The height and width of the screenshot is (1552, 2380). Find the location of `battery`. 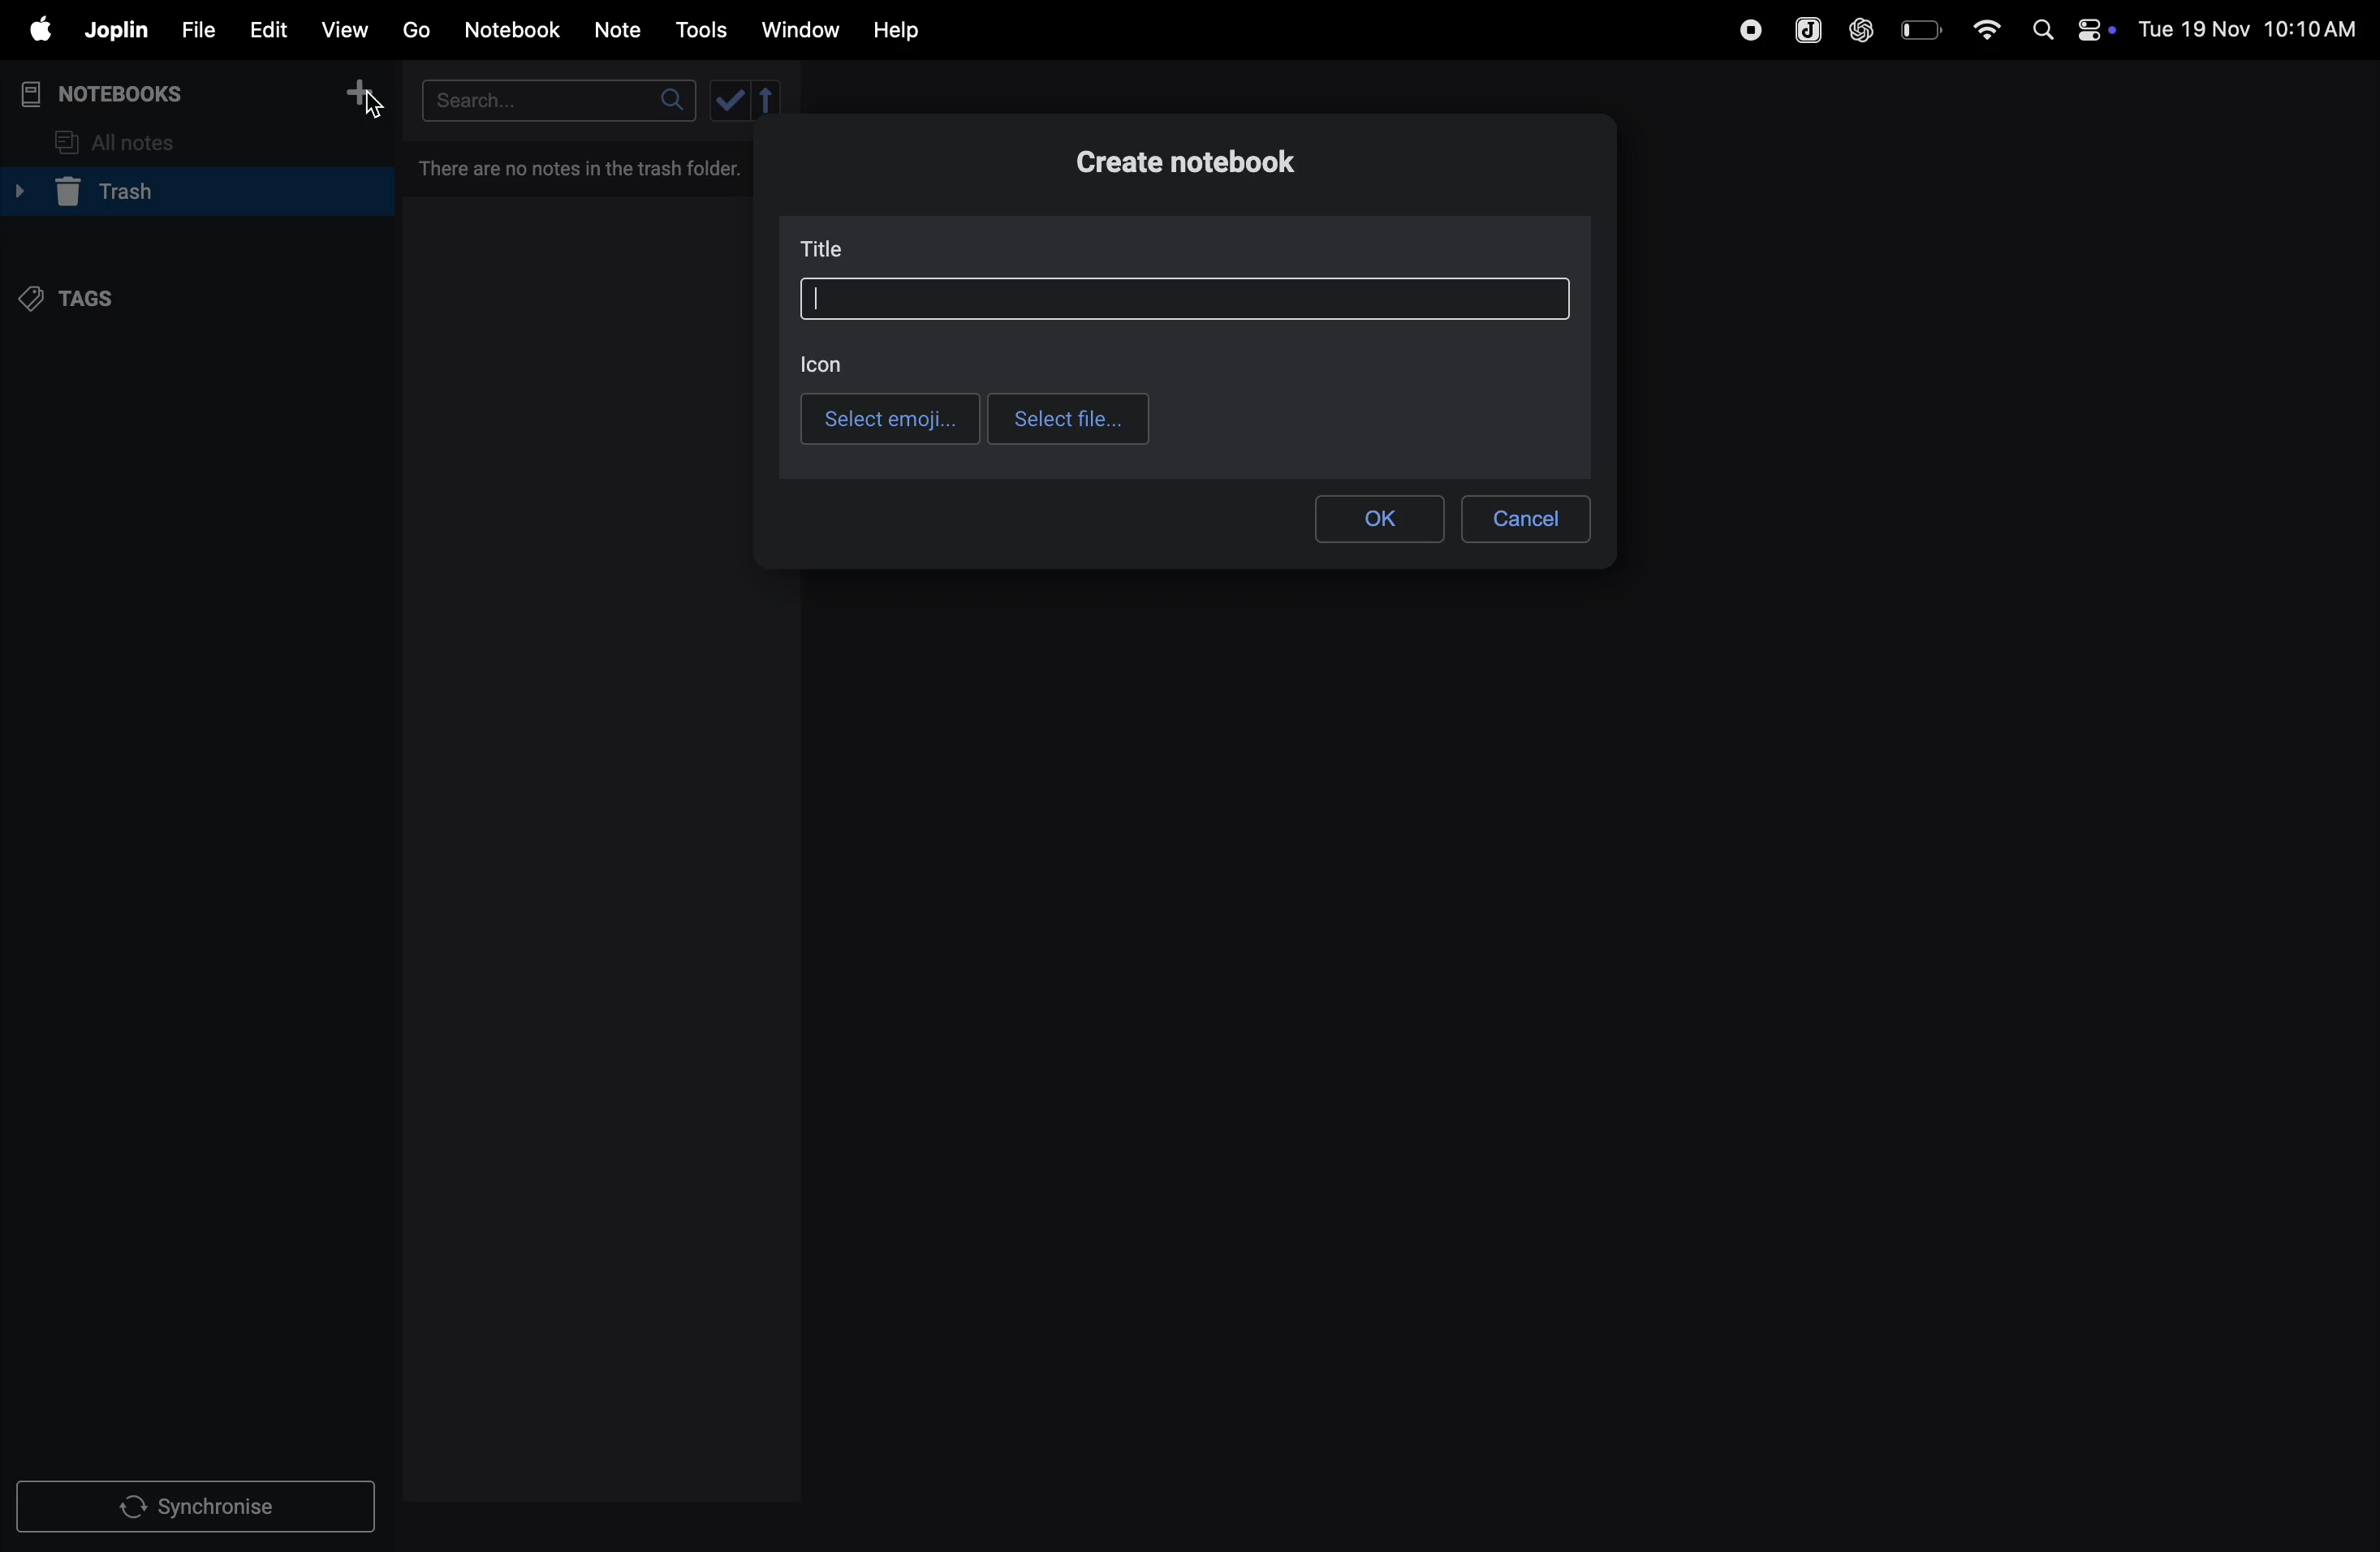

battery is located at coordinates (1919, 29).